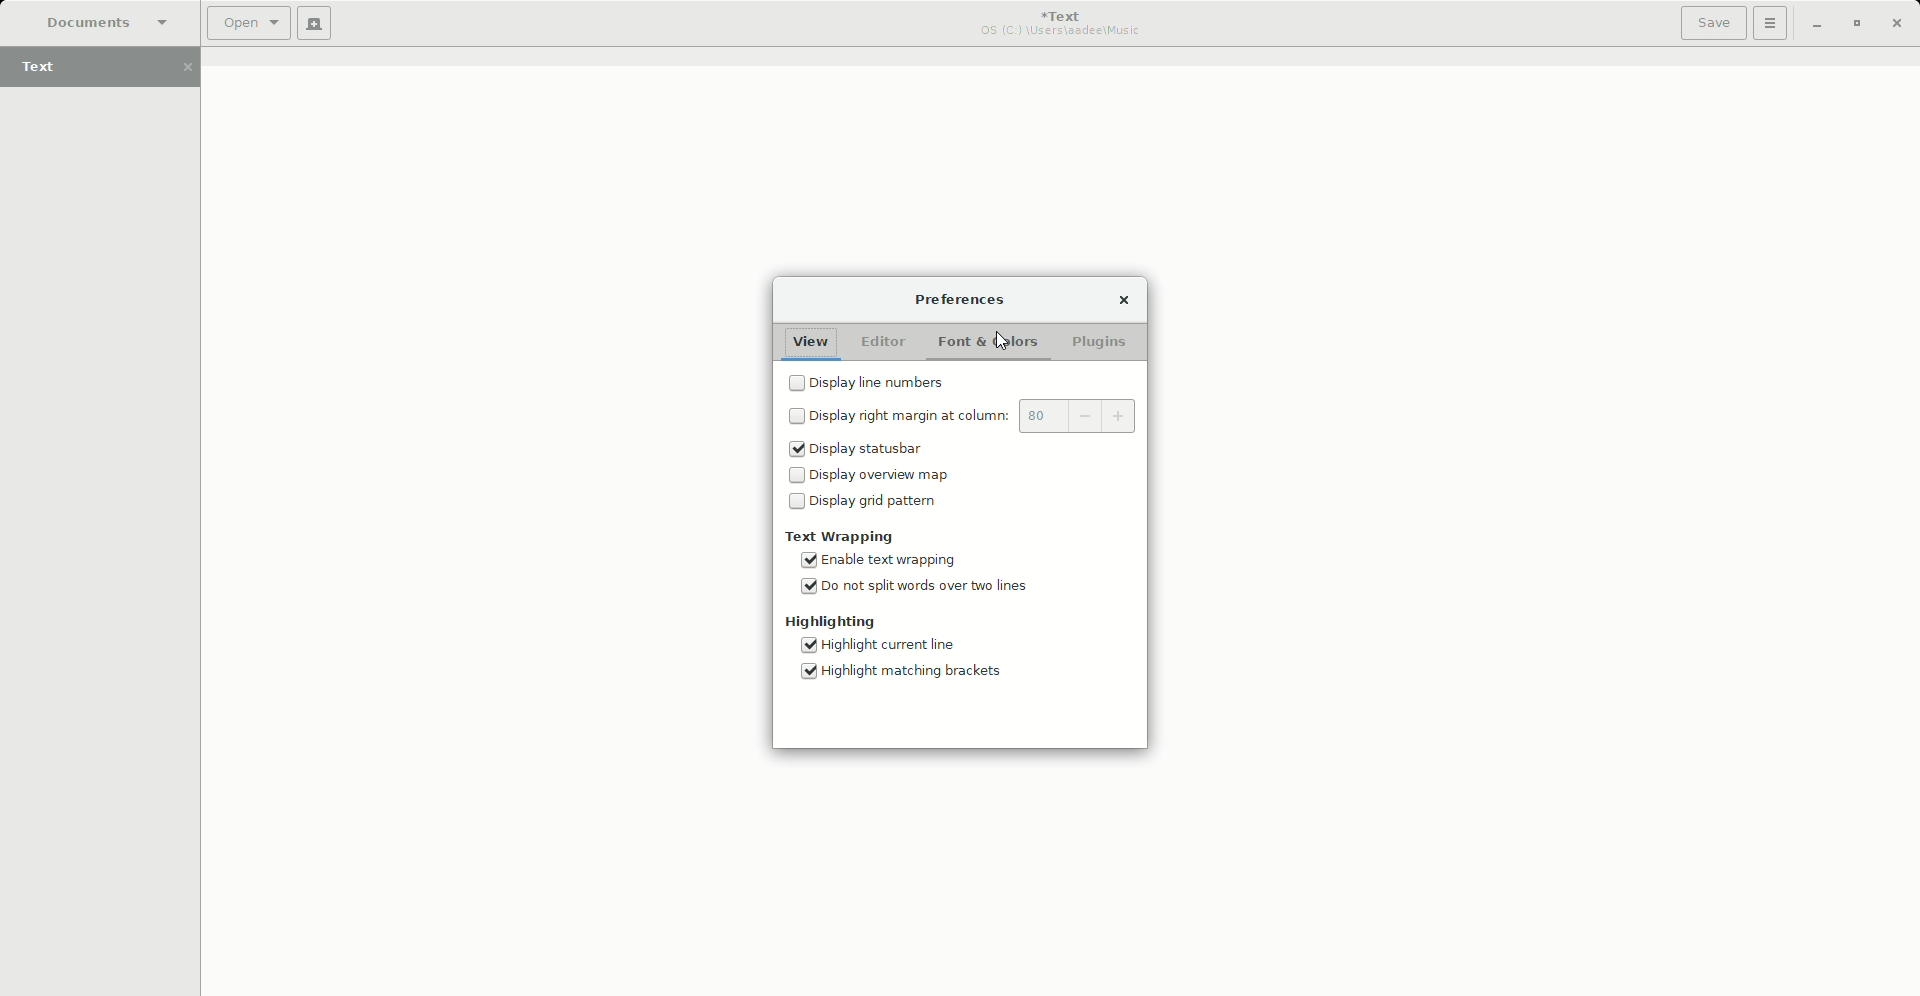 The height and width of the screenshot is (996, 1920). I want to click on Plugins, so click(1105, 341).